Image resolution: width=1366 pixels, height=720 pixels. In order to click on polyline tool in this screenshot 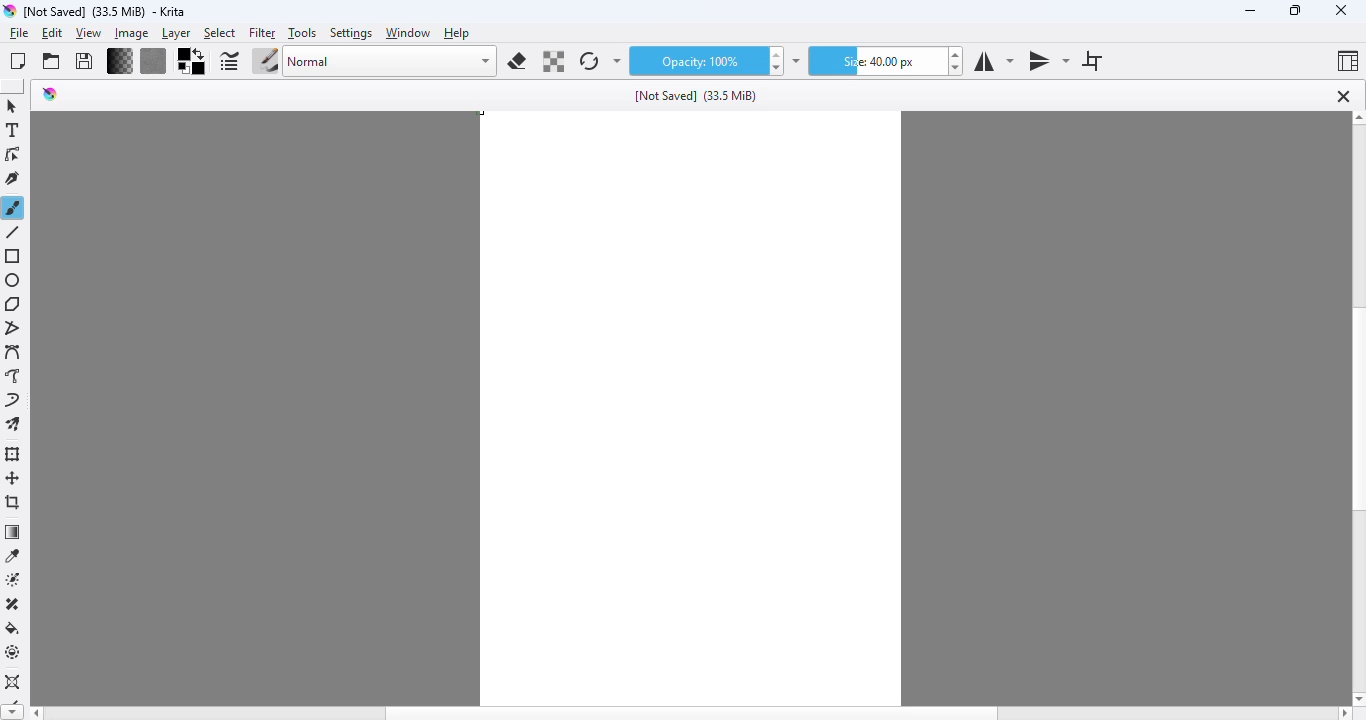, I will do `click(14, 328)`.